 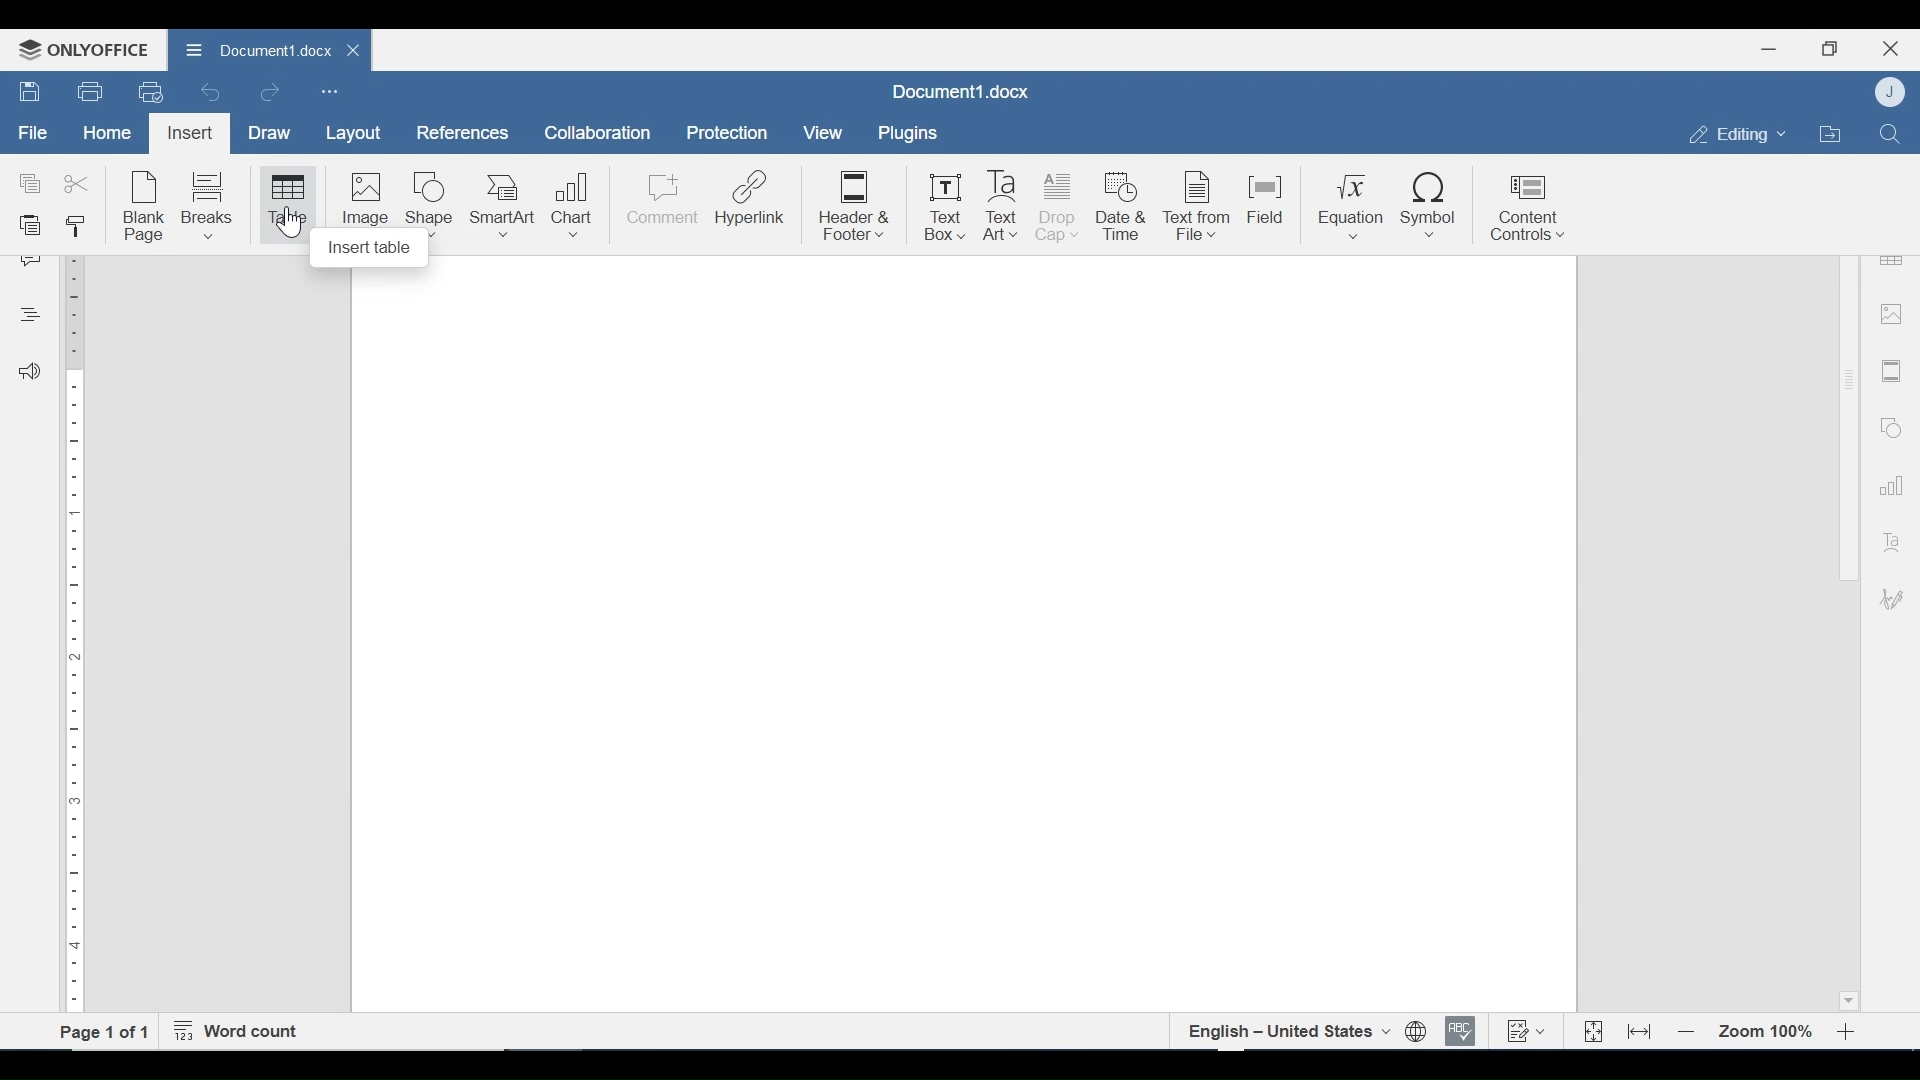 What do you see at coordinates (1432, 207) in the screenshot?
I see `Symbol` at bounding box center [1432, 207].